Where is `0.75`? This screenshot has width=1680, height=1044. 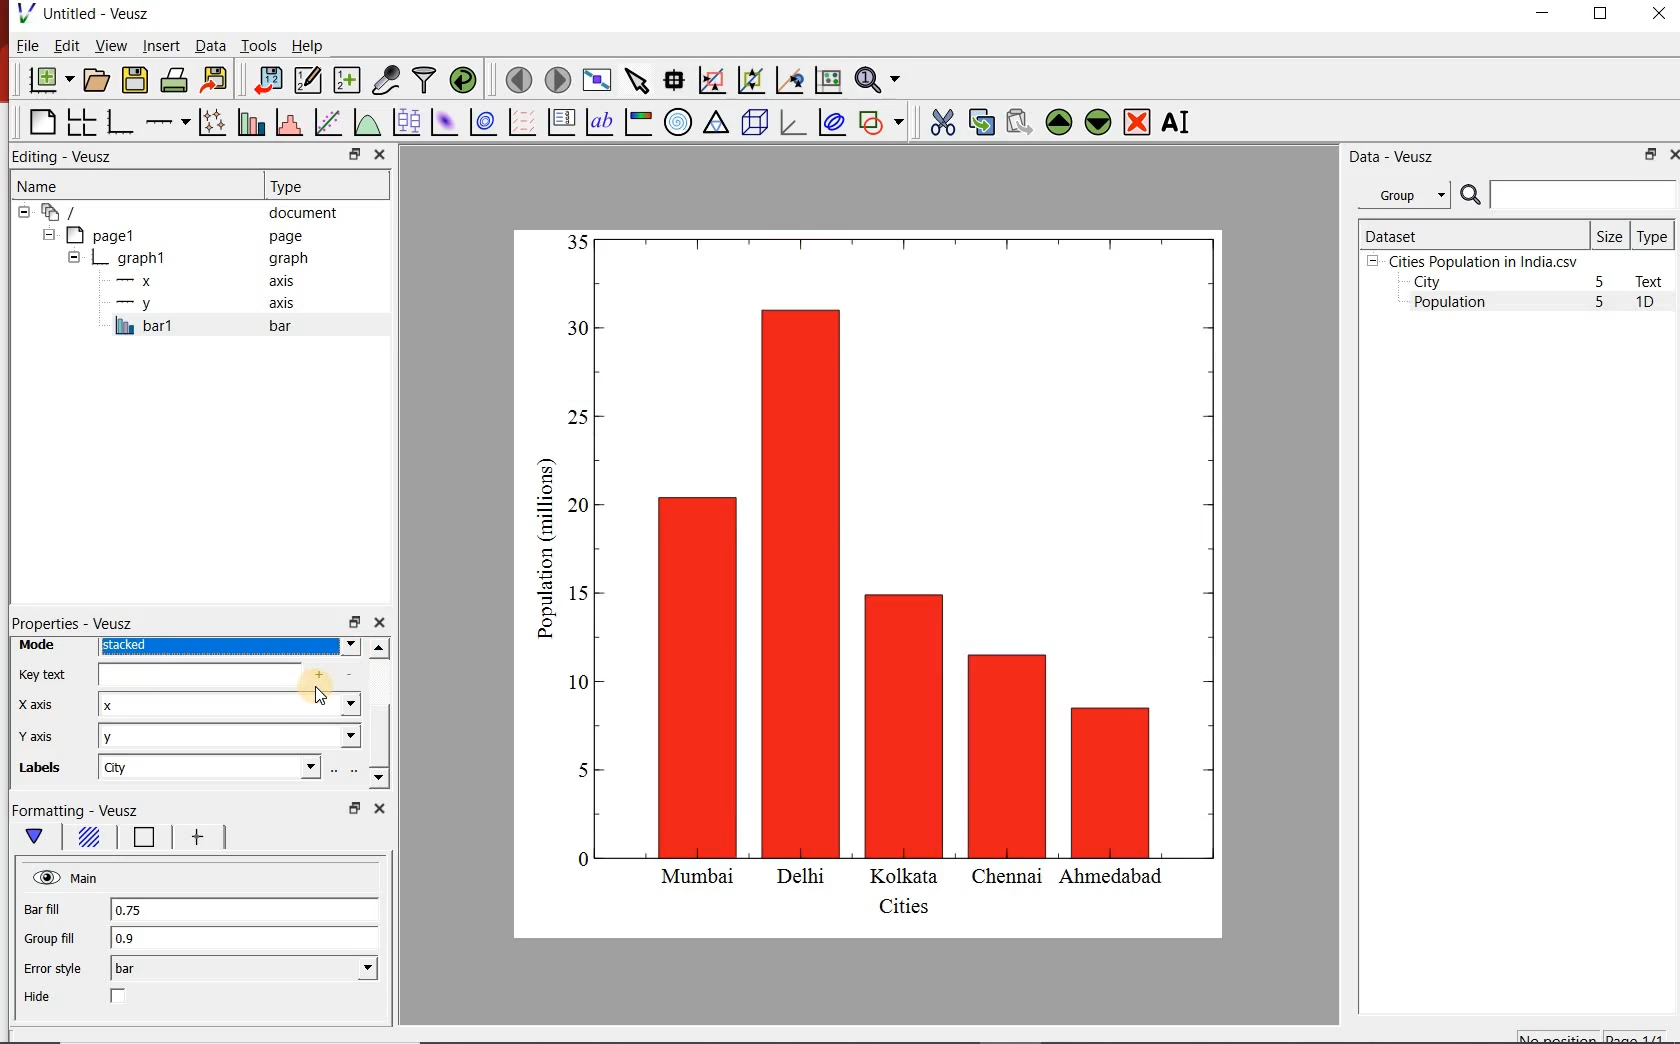 0.75 is located at coordinates (243, 911).